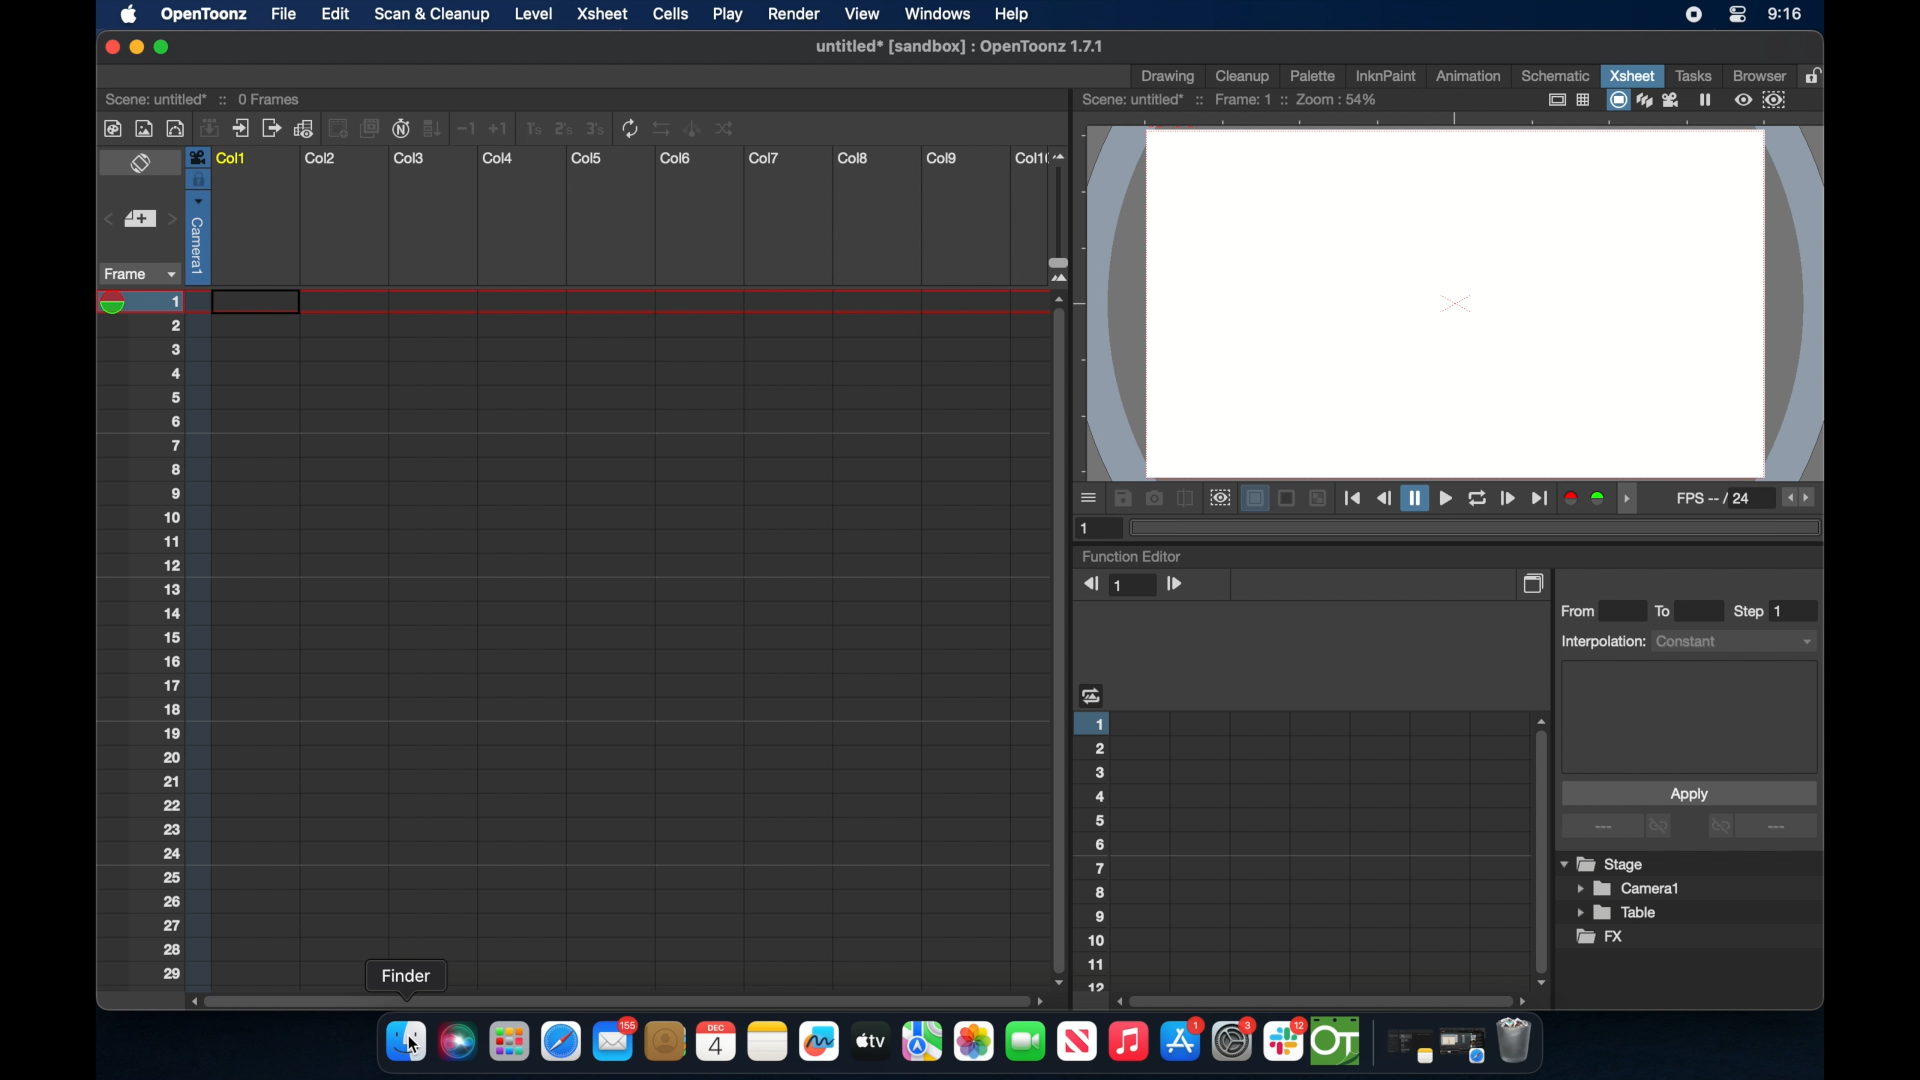  What do you see at coordinates (614, 999) in the screenshot?
I see `scroll box` at bounding box center [614, 999].